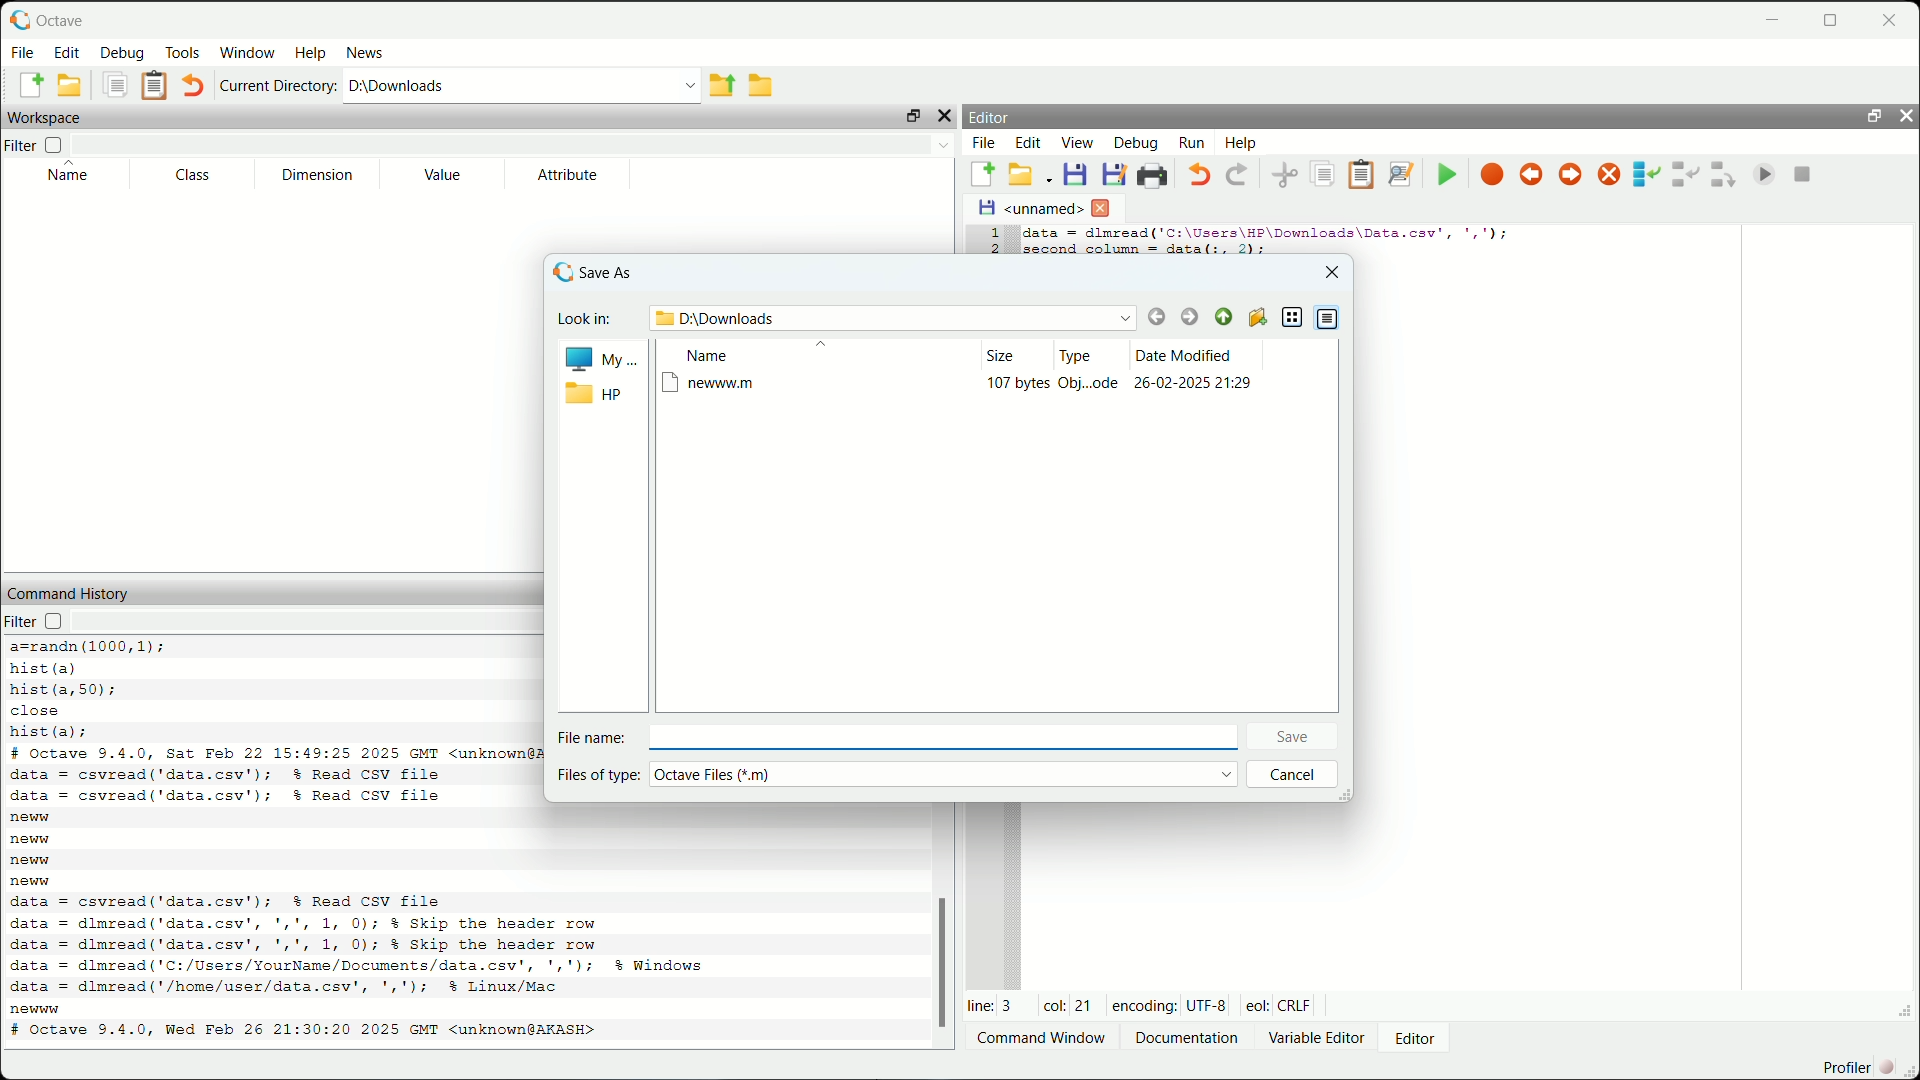 Image resolution: width=1920 pixels, height=1080 pixels. I want to click on filter, so click(37, 146).